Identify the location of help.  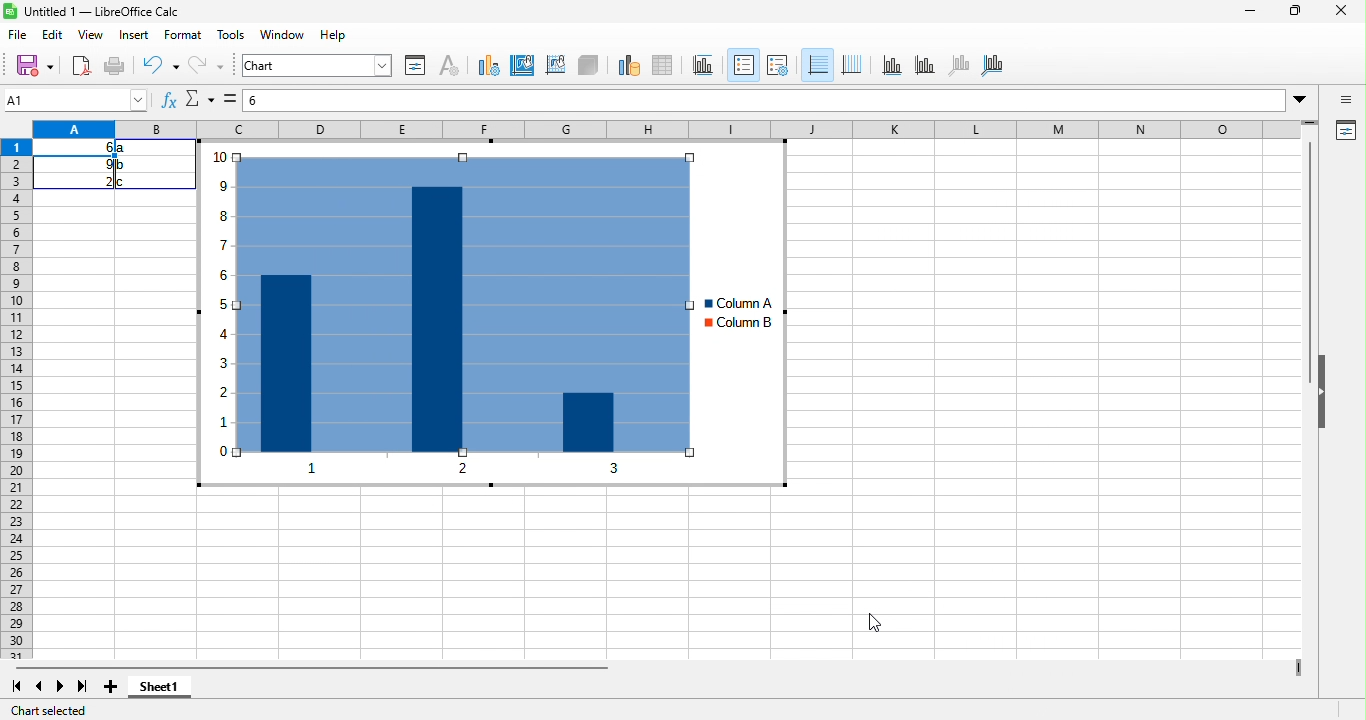
(332, 36).